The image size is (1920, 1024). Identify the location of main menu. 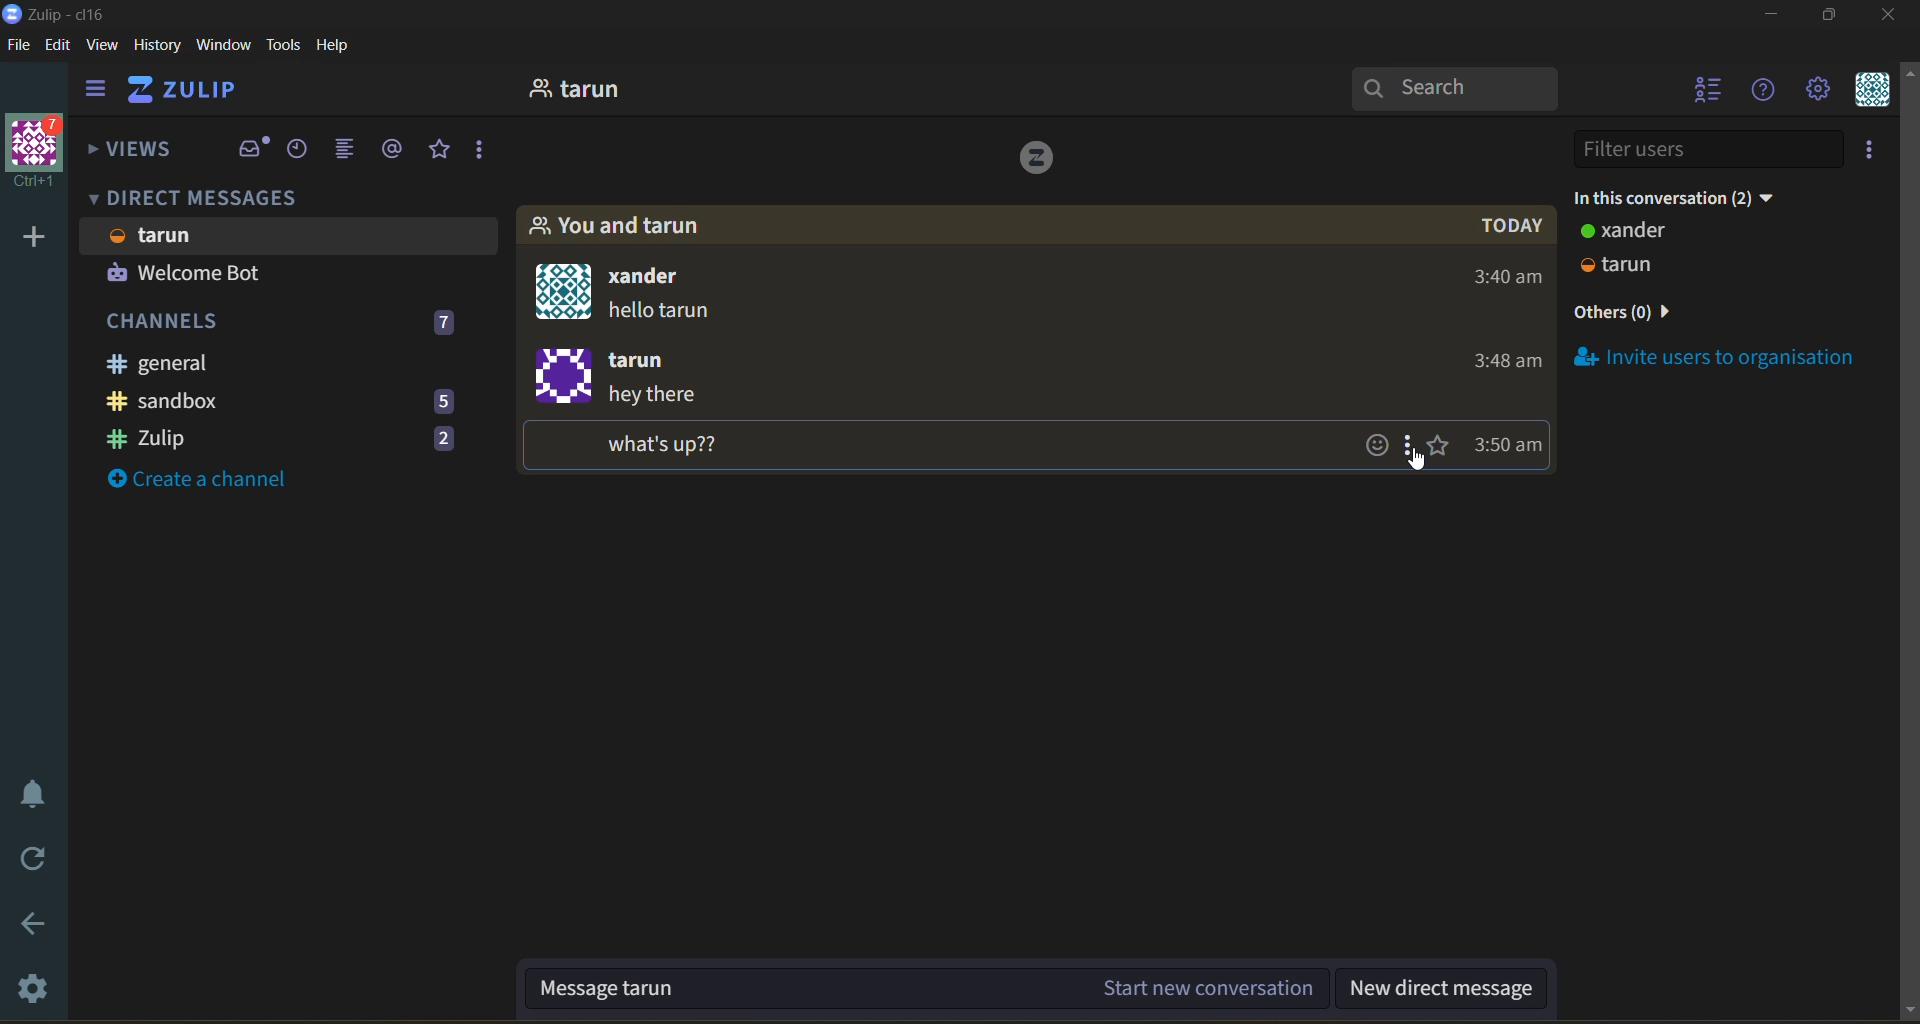
(1817, 92).